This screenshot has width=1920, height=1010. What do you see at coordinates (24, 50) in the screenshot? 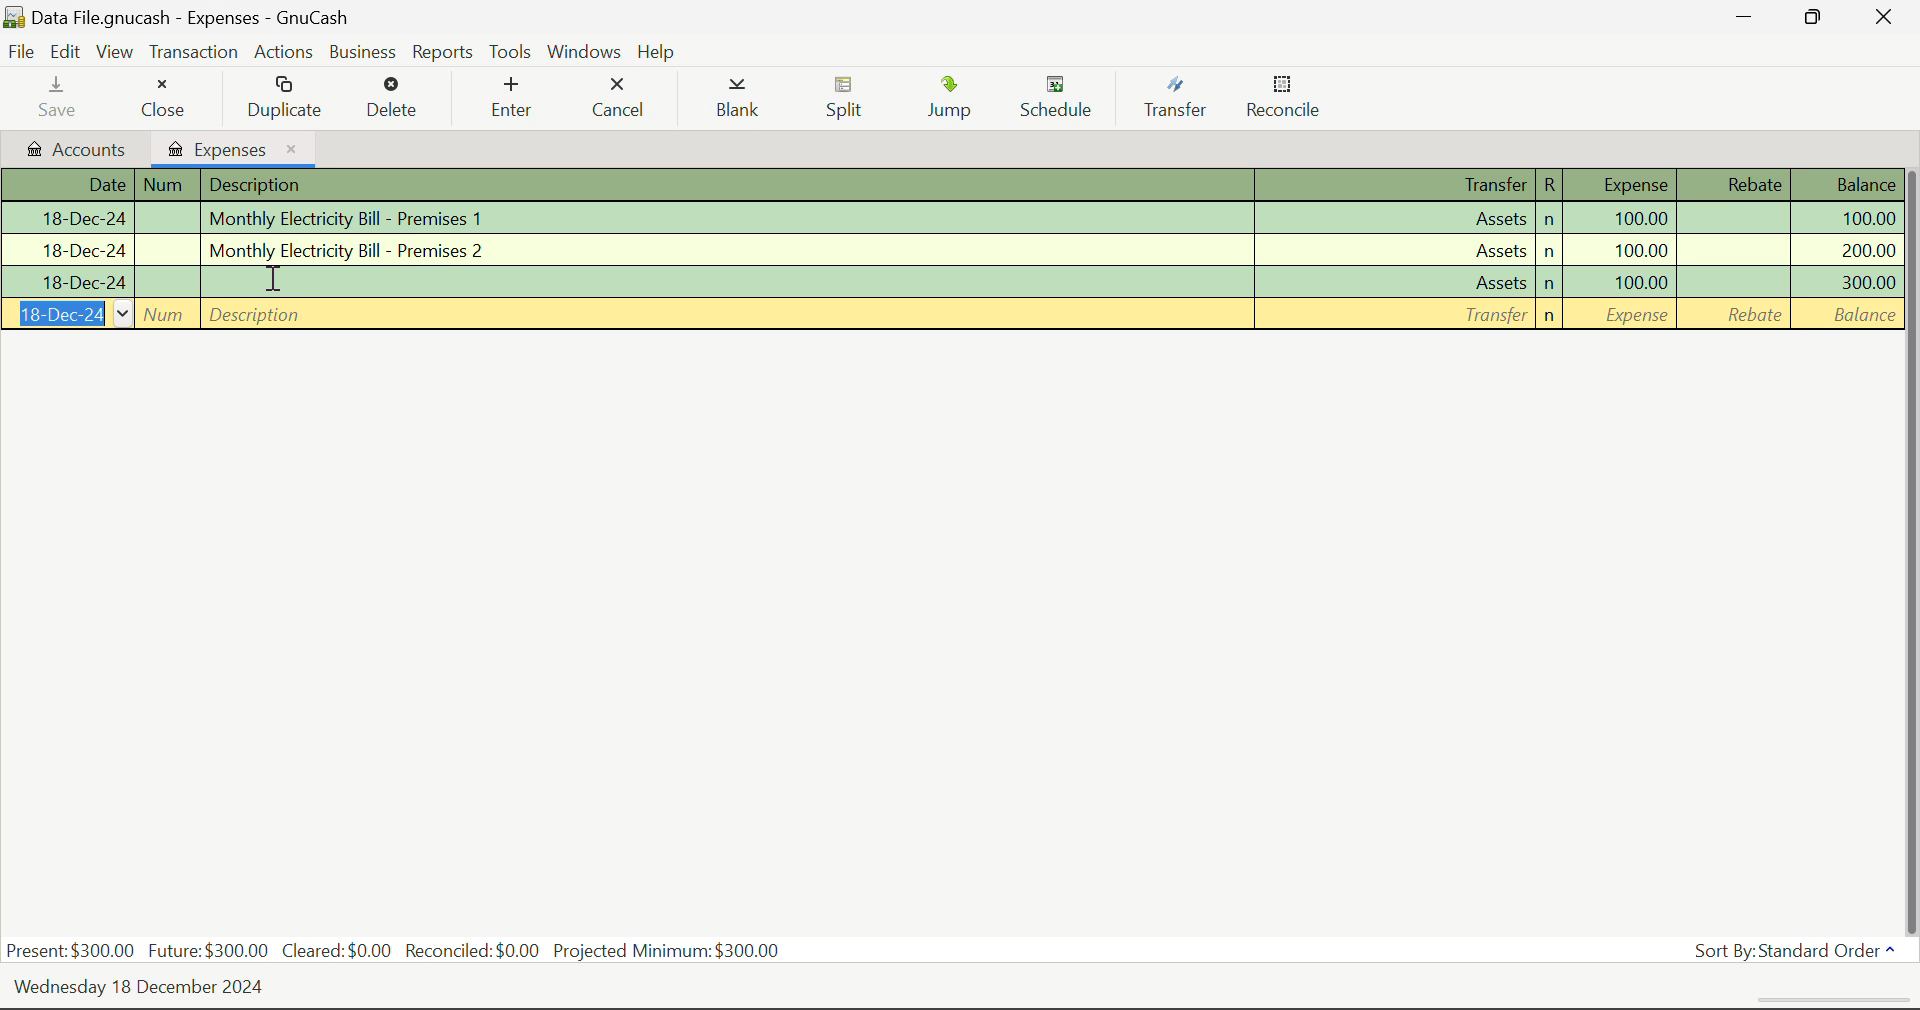
I see `File` at bounding box center [24, 50].